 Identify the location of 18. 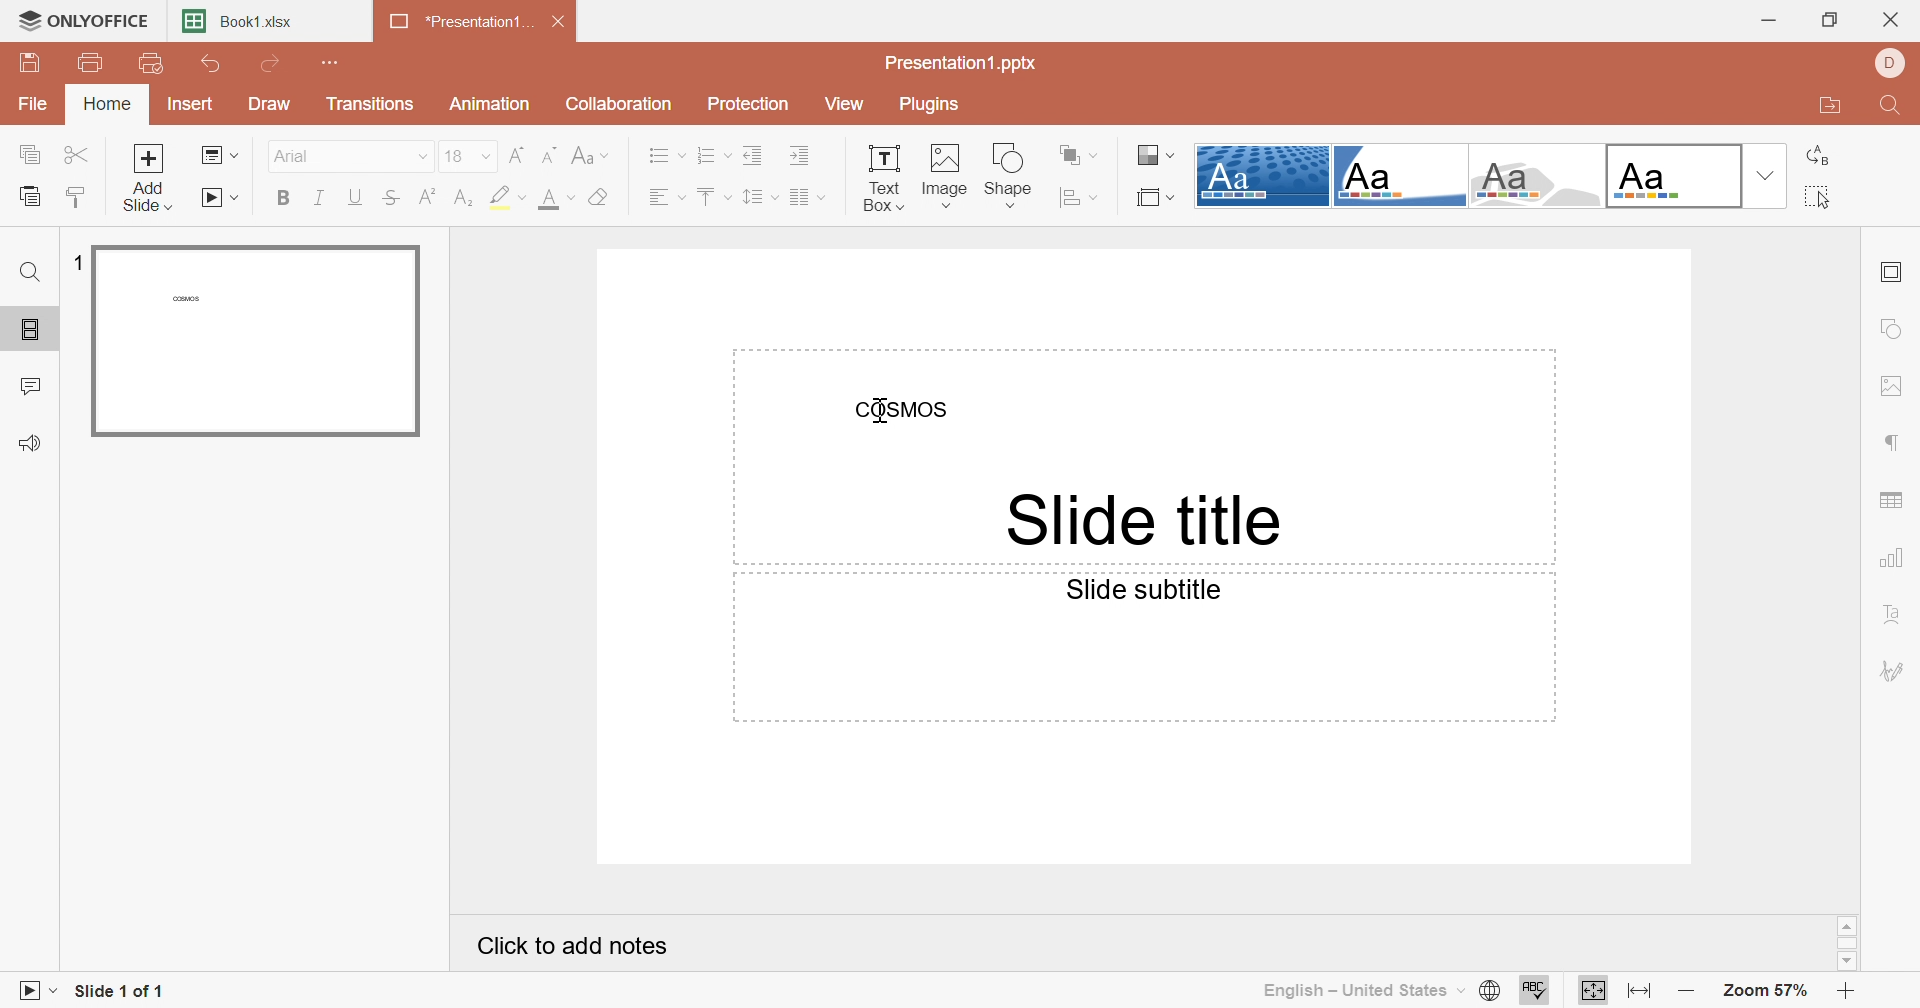
(469, 158).